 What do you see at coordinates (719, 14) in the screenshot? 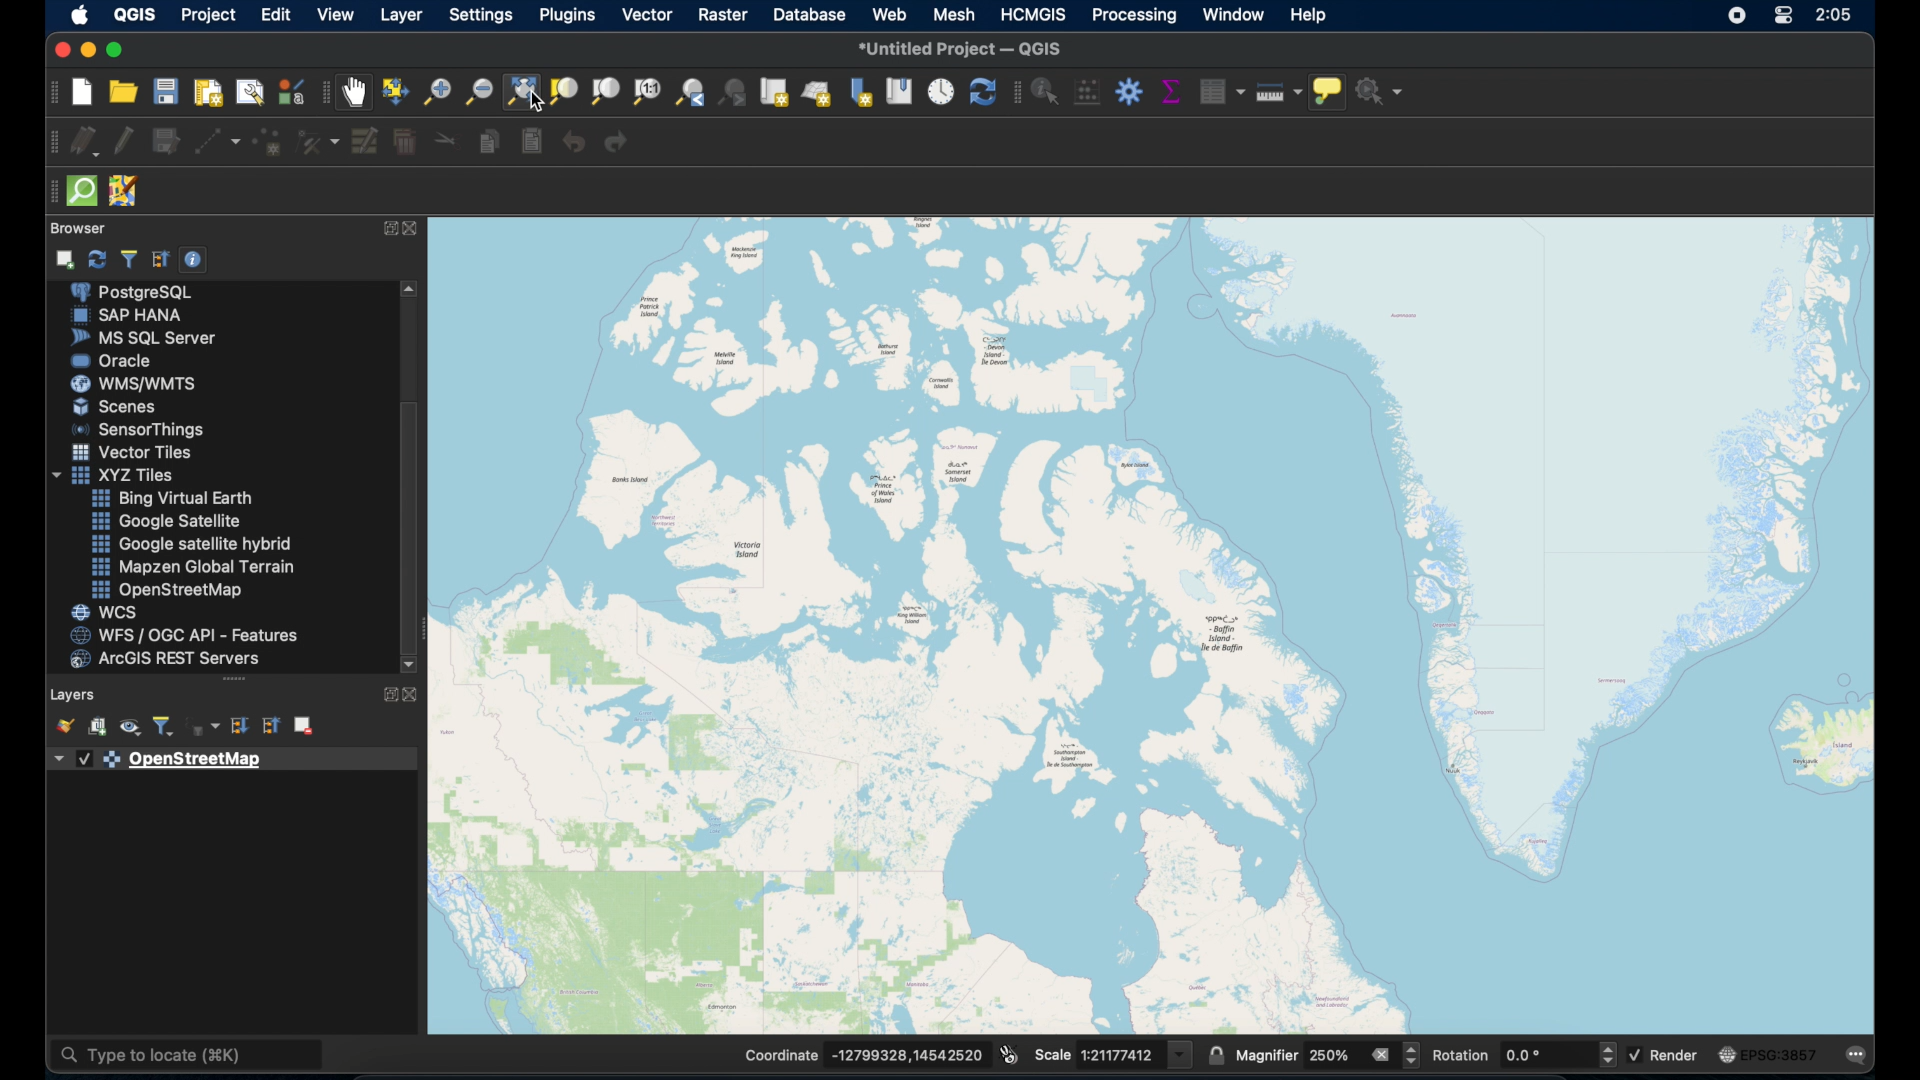
I see `raster` at bounding box center [719, 14].